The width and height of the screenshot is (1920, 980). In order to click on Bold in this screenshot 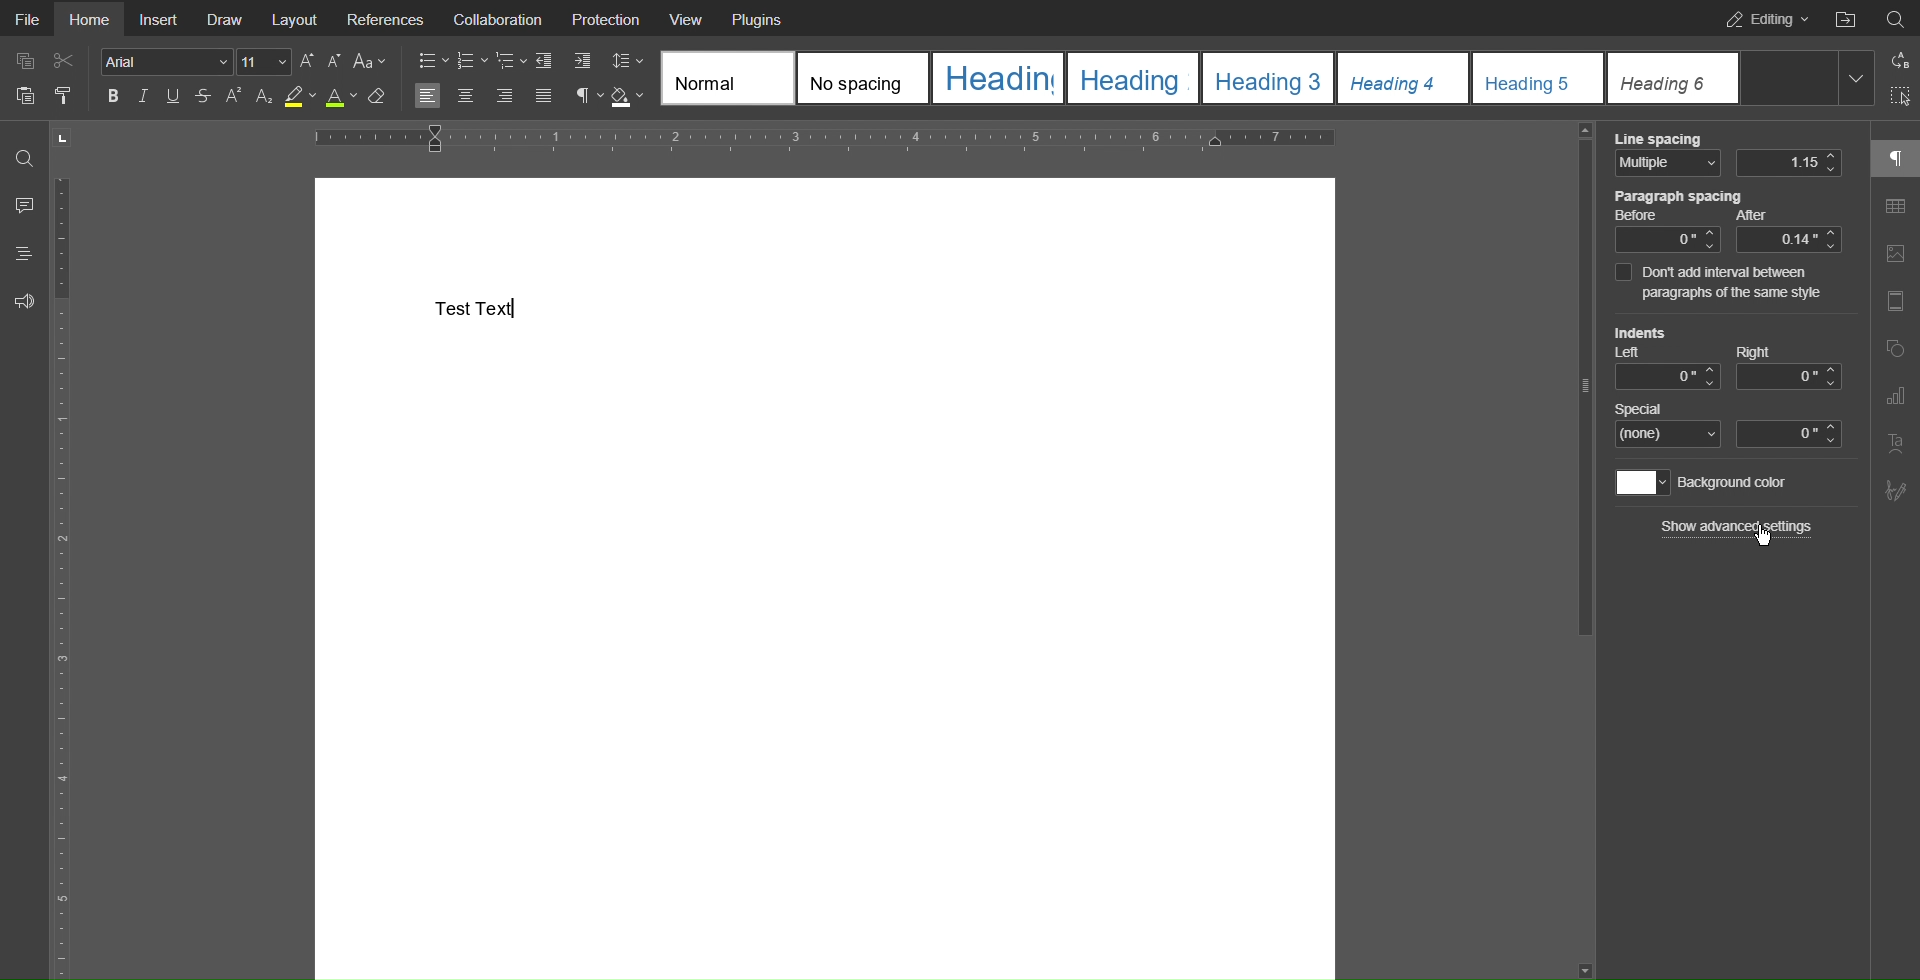, I will do `click(116, 96)`.